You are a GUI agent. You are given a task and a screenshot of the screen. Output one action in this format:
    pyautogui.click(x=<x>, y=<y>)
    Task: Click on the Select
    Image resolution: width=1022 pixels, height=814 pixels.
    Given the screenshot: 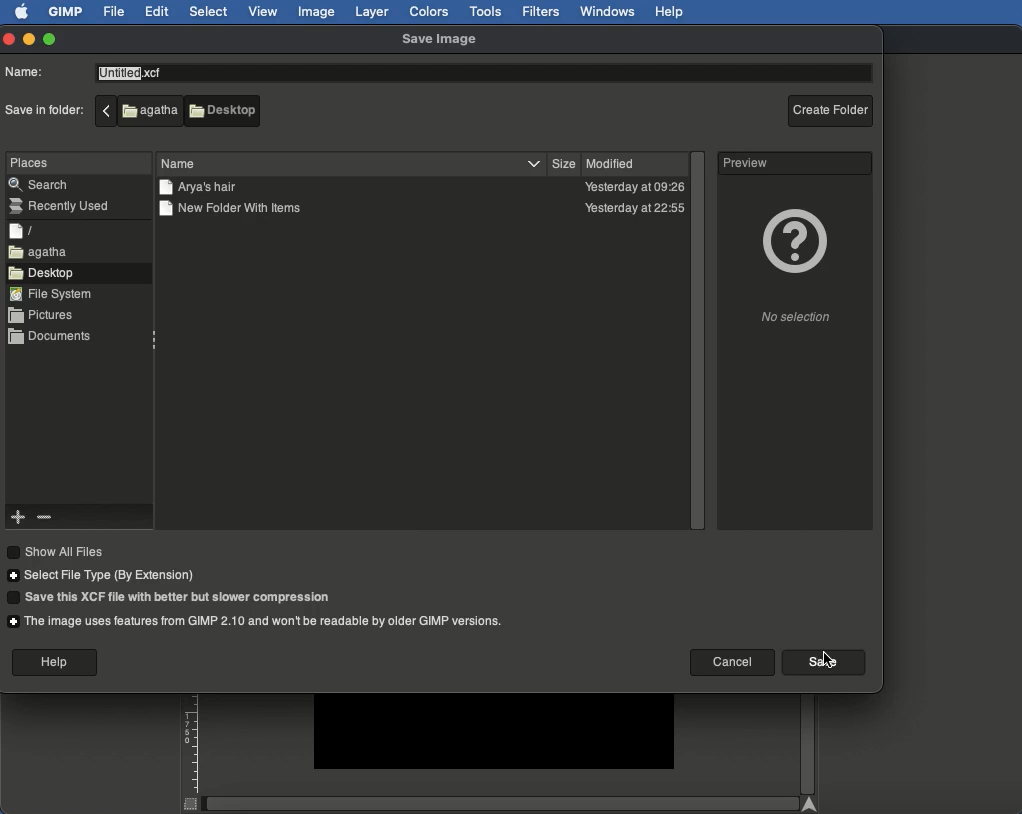 What is the action you would take?
    pyautogui.click(x=208, y=12)
    